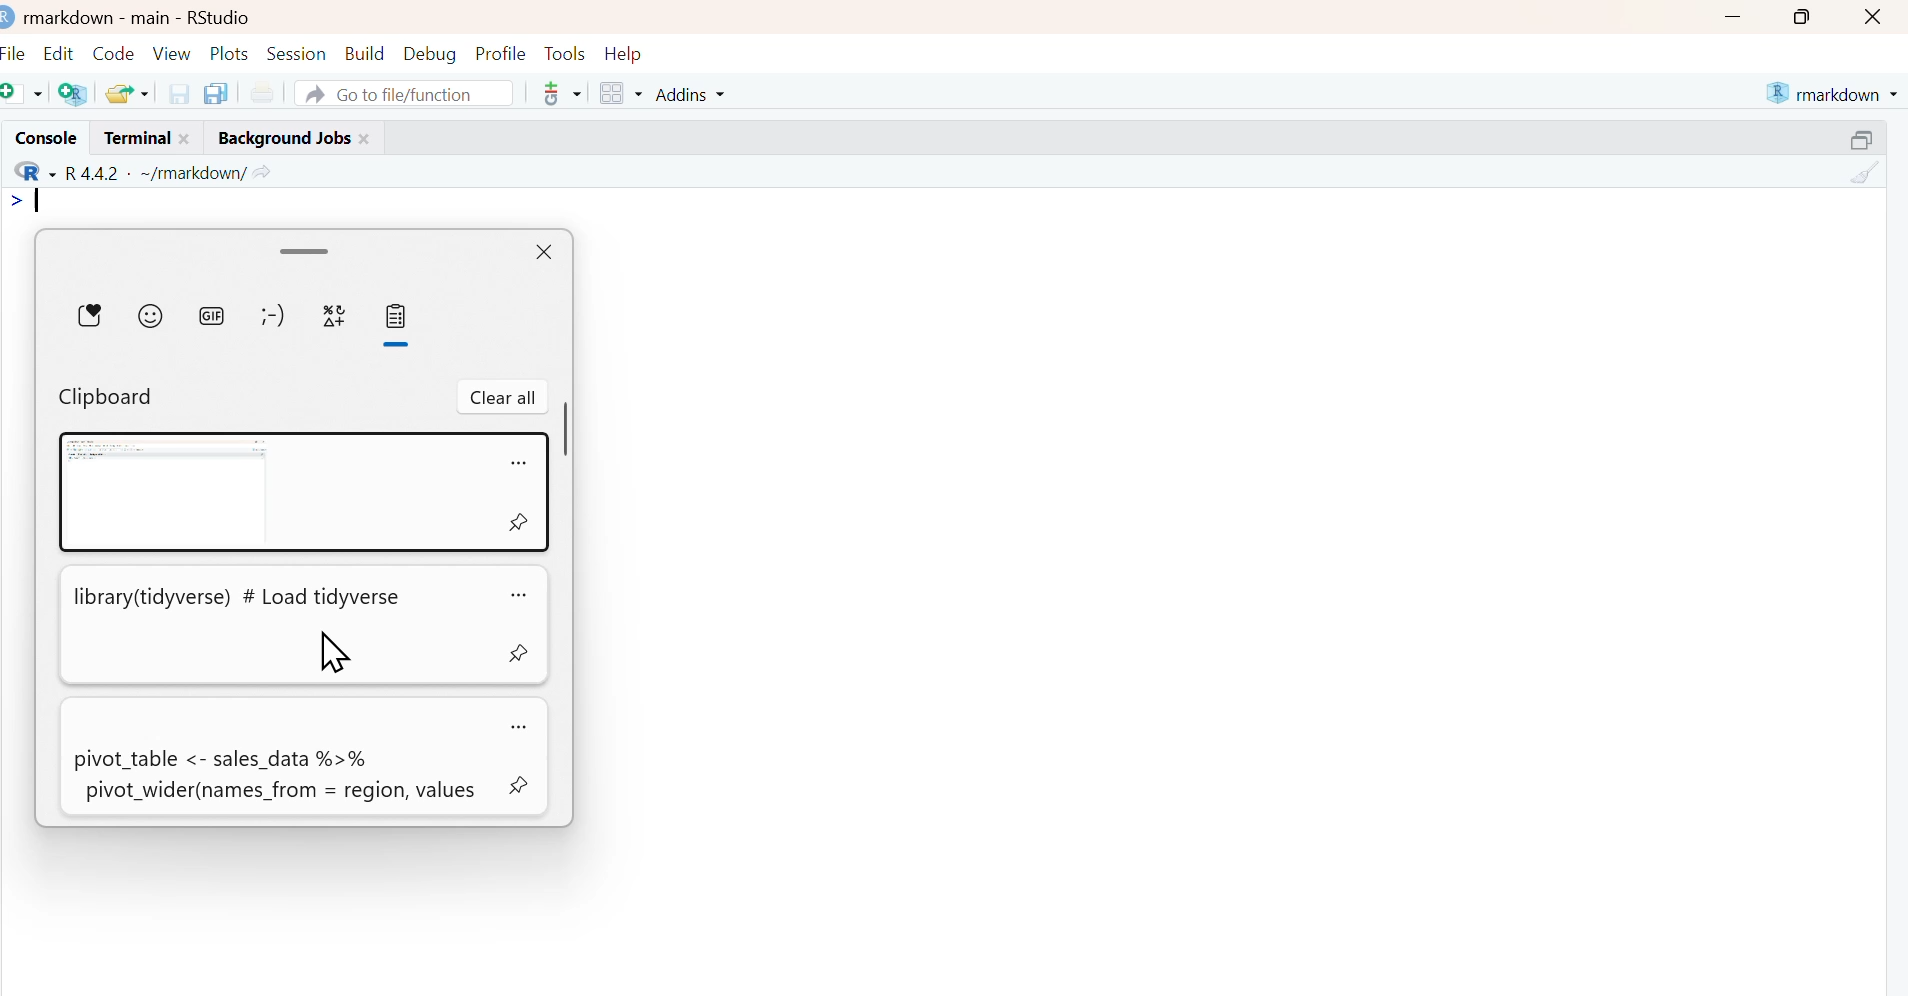 The width and height of the screenshot is (1908, 996). Describe the element at coordinates (518, 463) in the screenshot. I see `options` at that location.